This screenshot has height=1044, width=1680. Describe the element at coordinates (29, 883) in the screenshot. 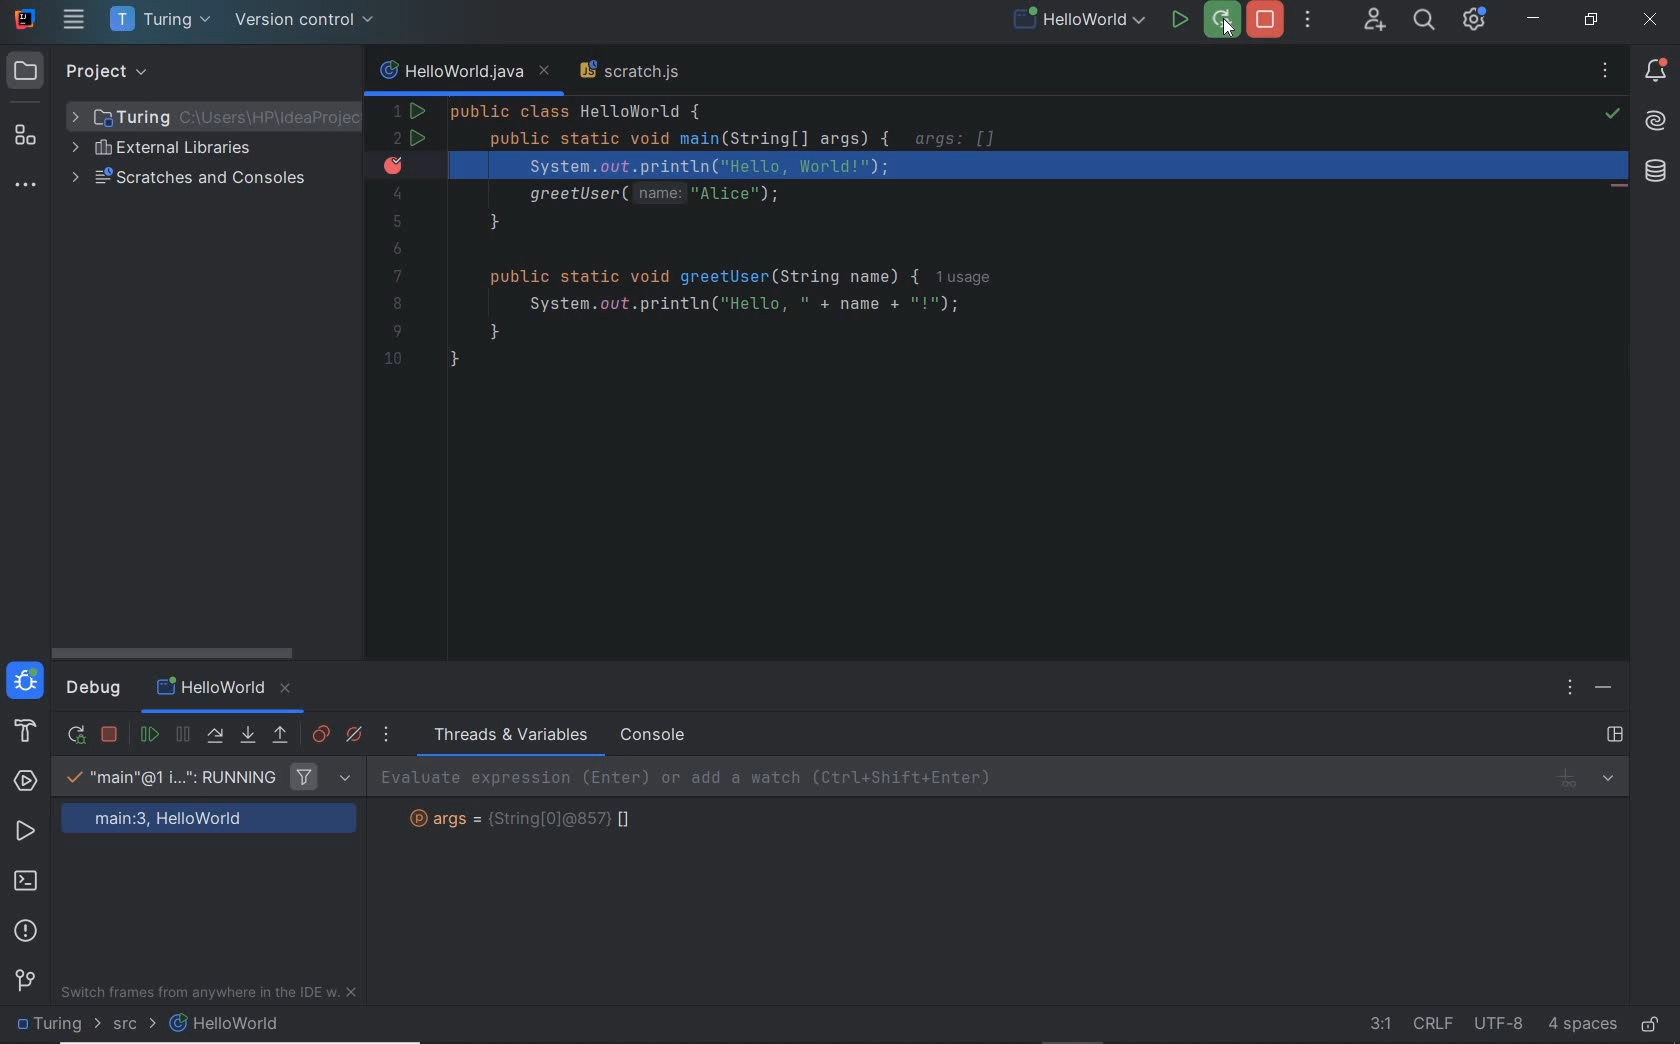

I see `terminal` at that location.